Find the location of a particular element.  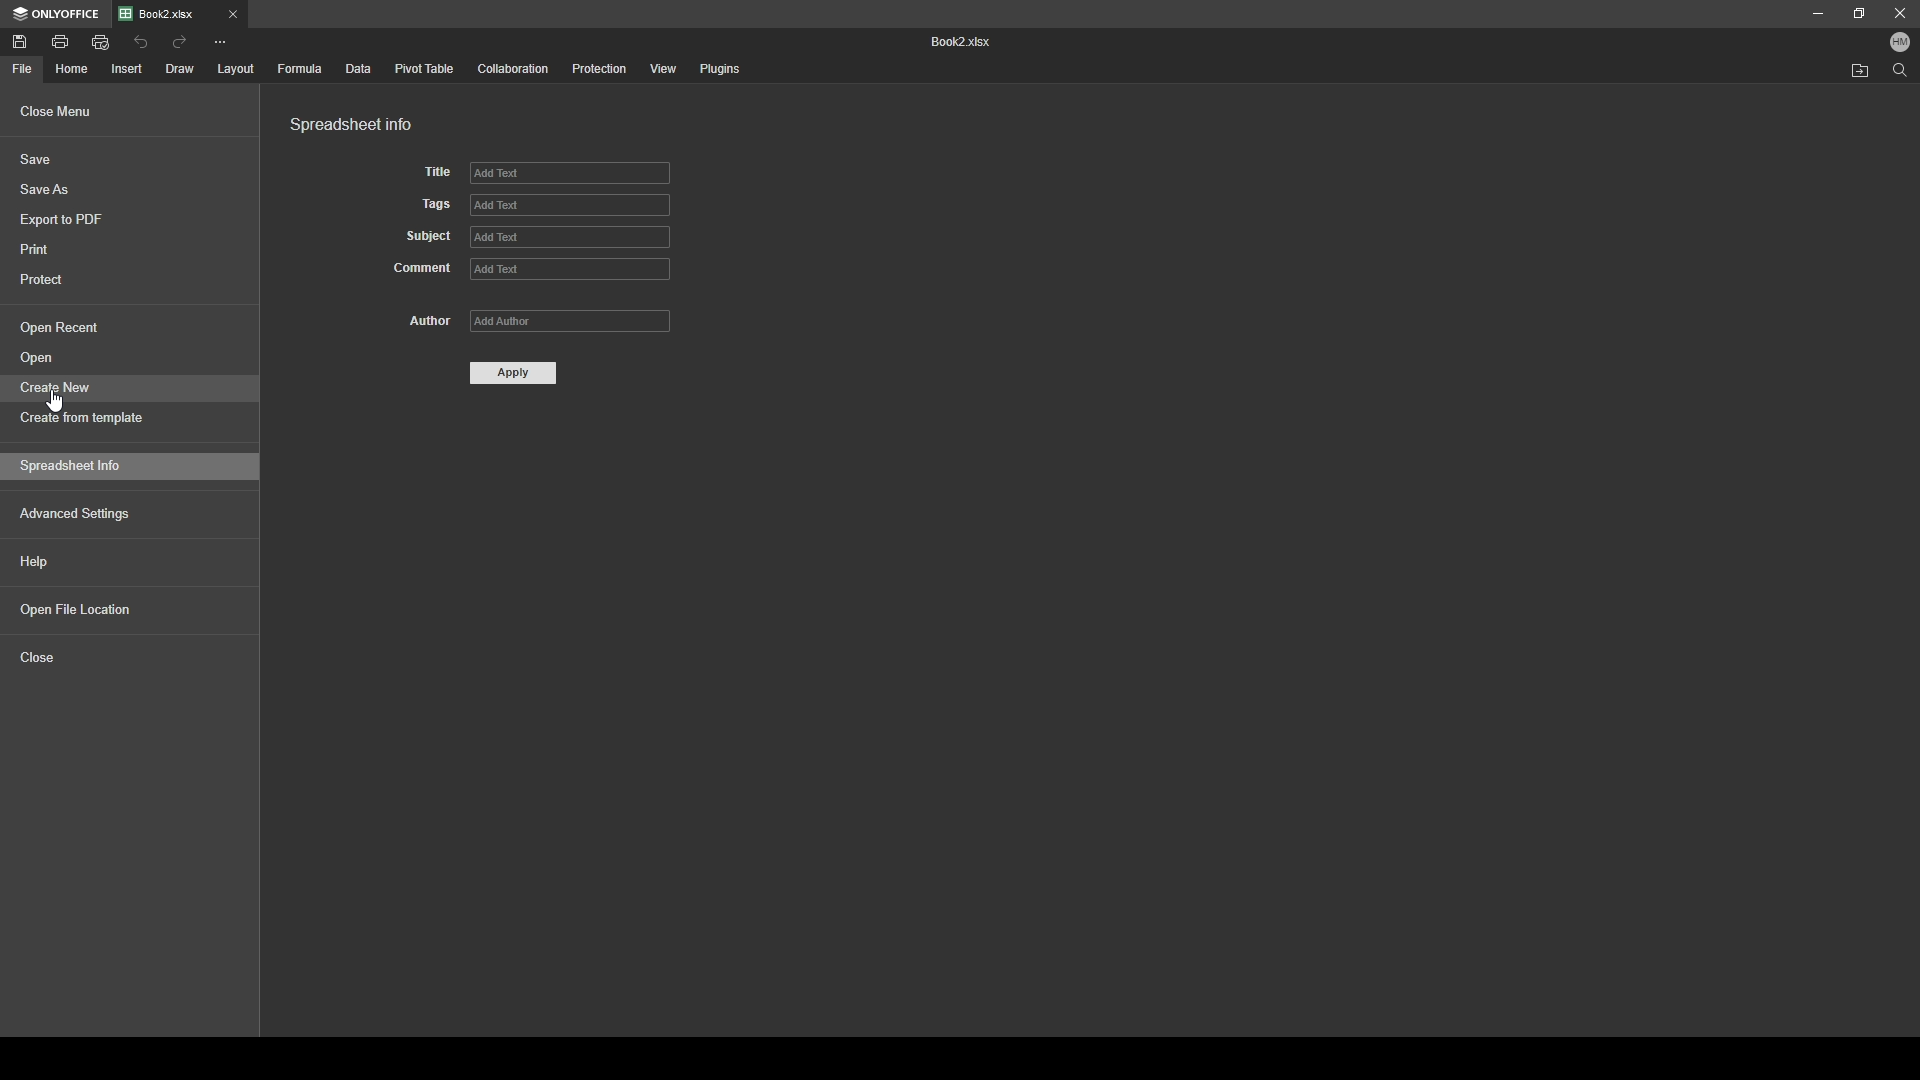

scrollbar is located at coordinates (59, 403).